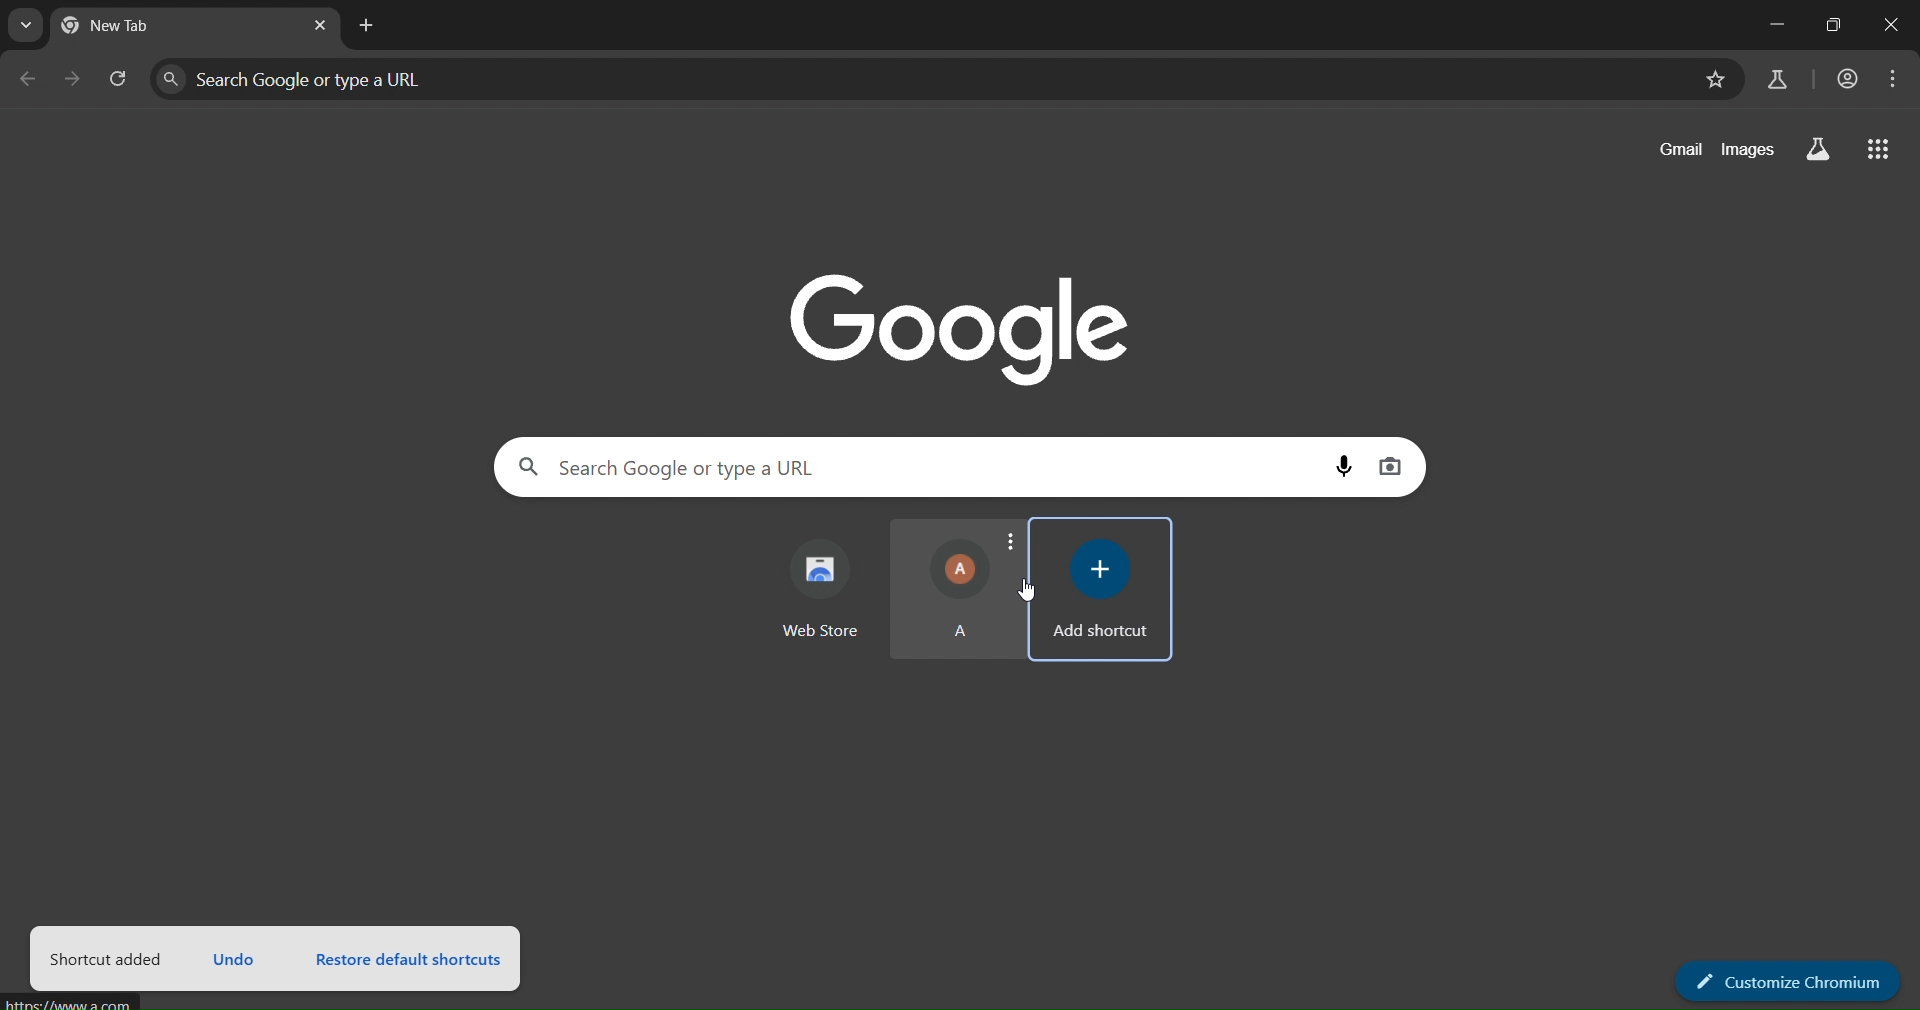  Describe the element at coordinates (111, 960) in the screenshot. I see `shortcut added` at that location.